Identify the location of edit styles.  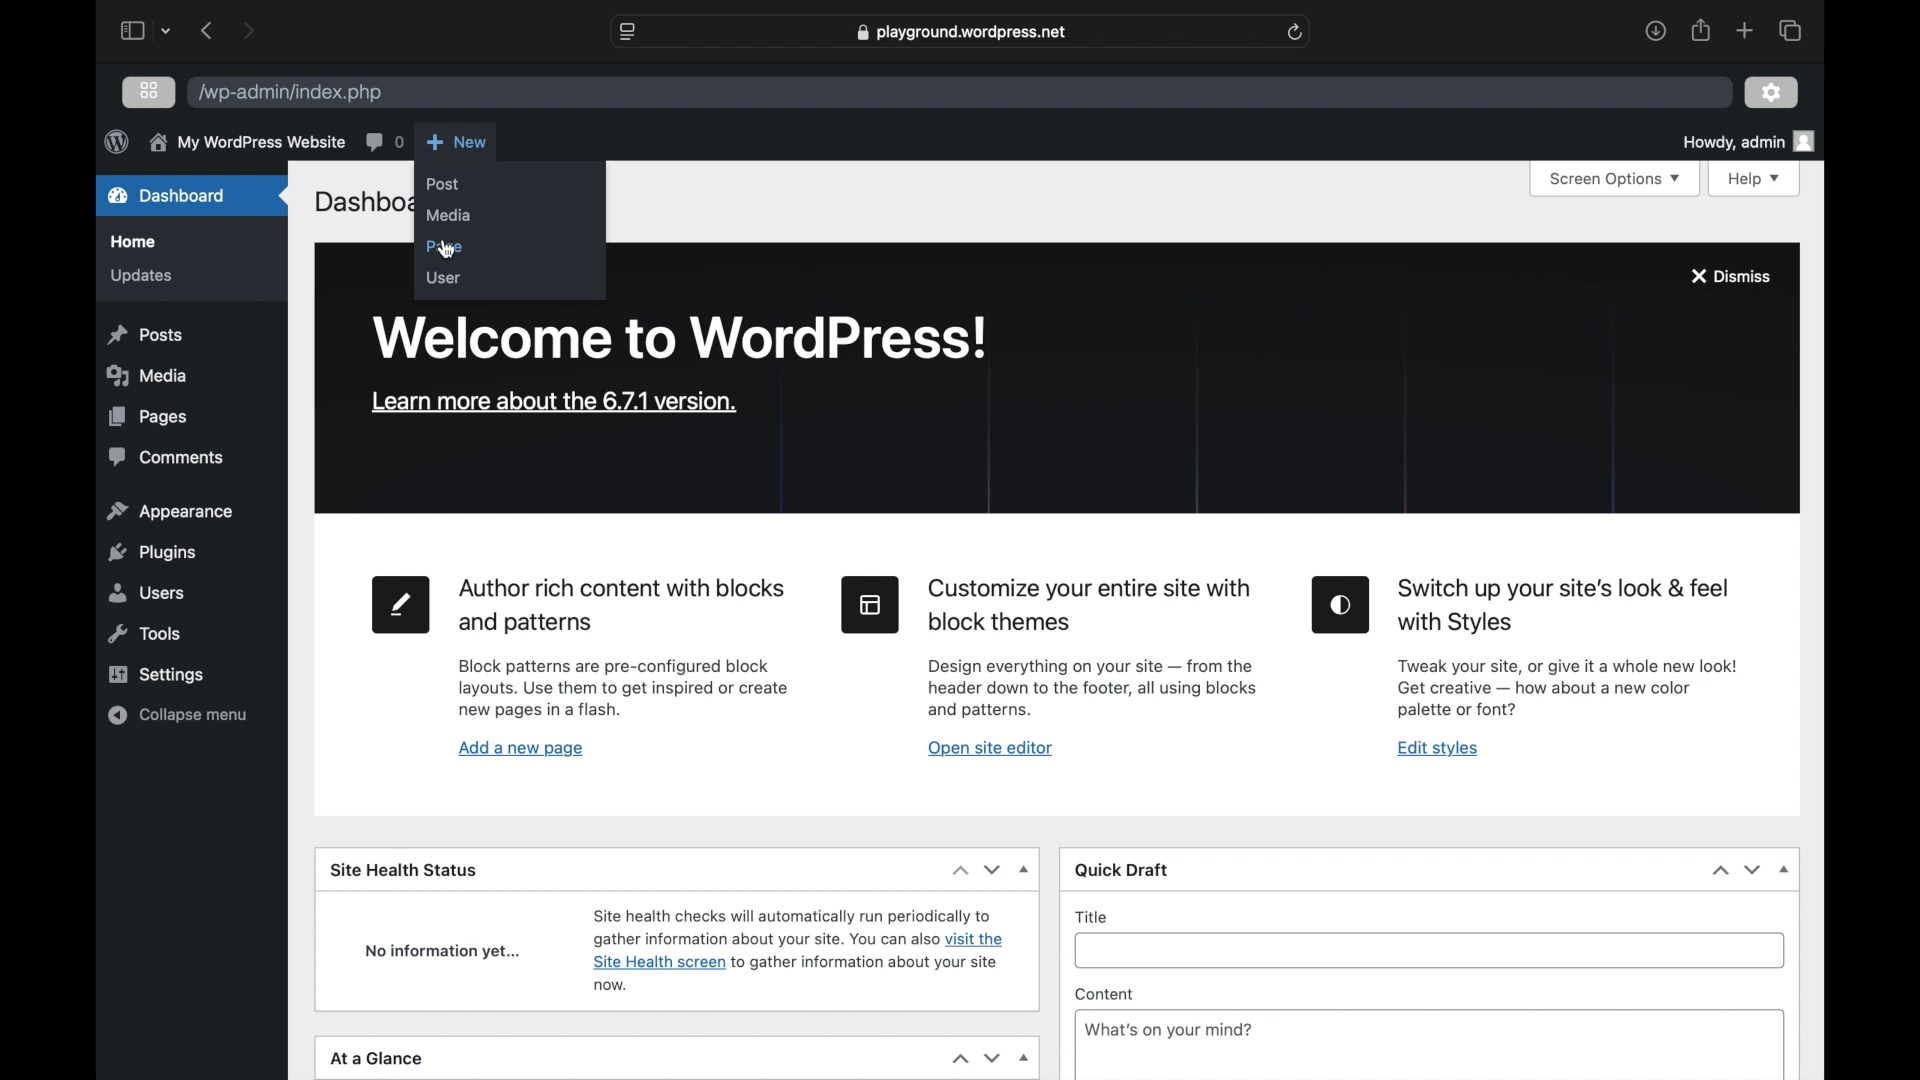
(1439, 750).